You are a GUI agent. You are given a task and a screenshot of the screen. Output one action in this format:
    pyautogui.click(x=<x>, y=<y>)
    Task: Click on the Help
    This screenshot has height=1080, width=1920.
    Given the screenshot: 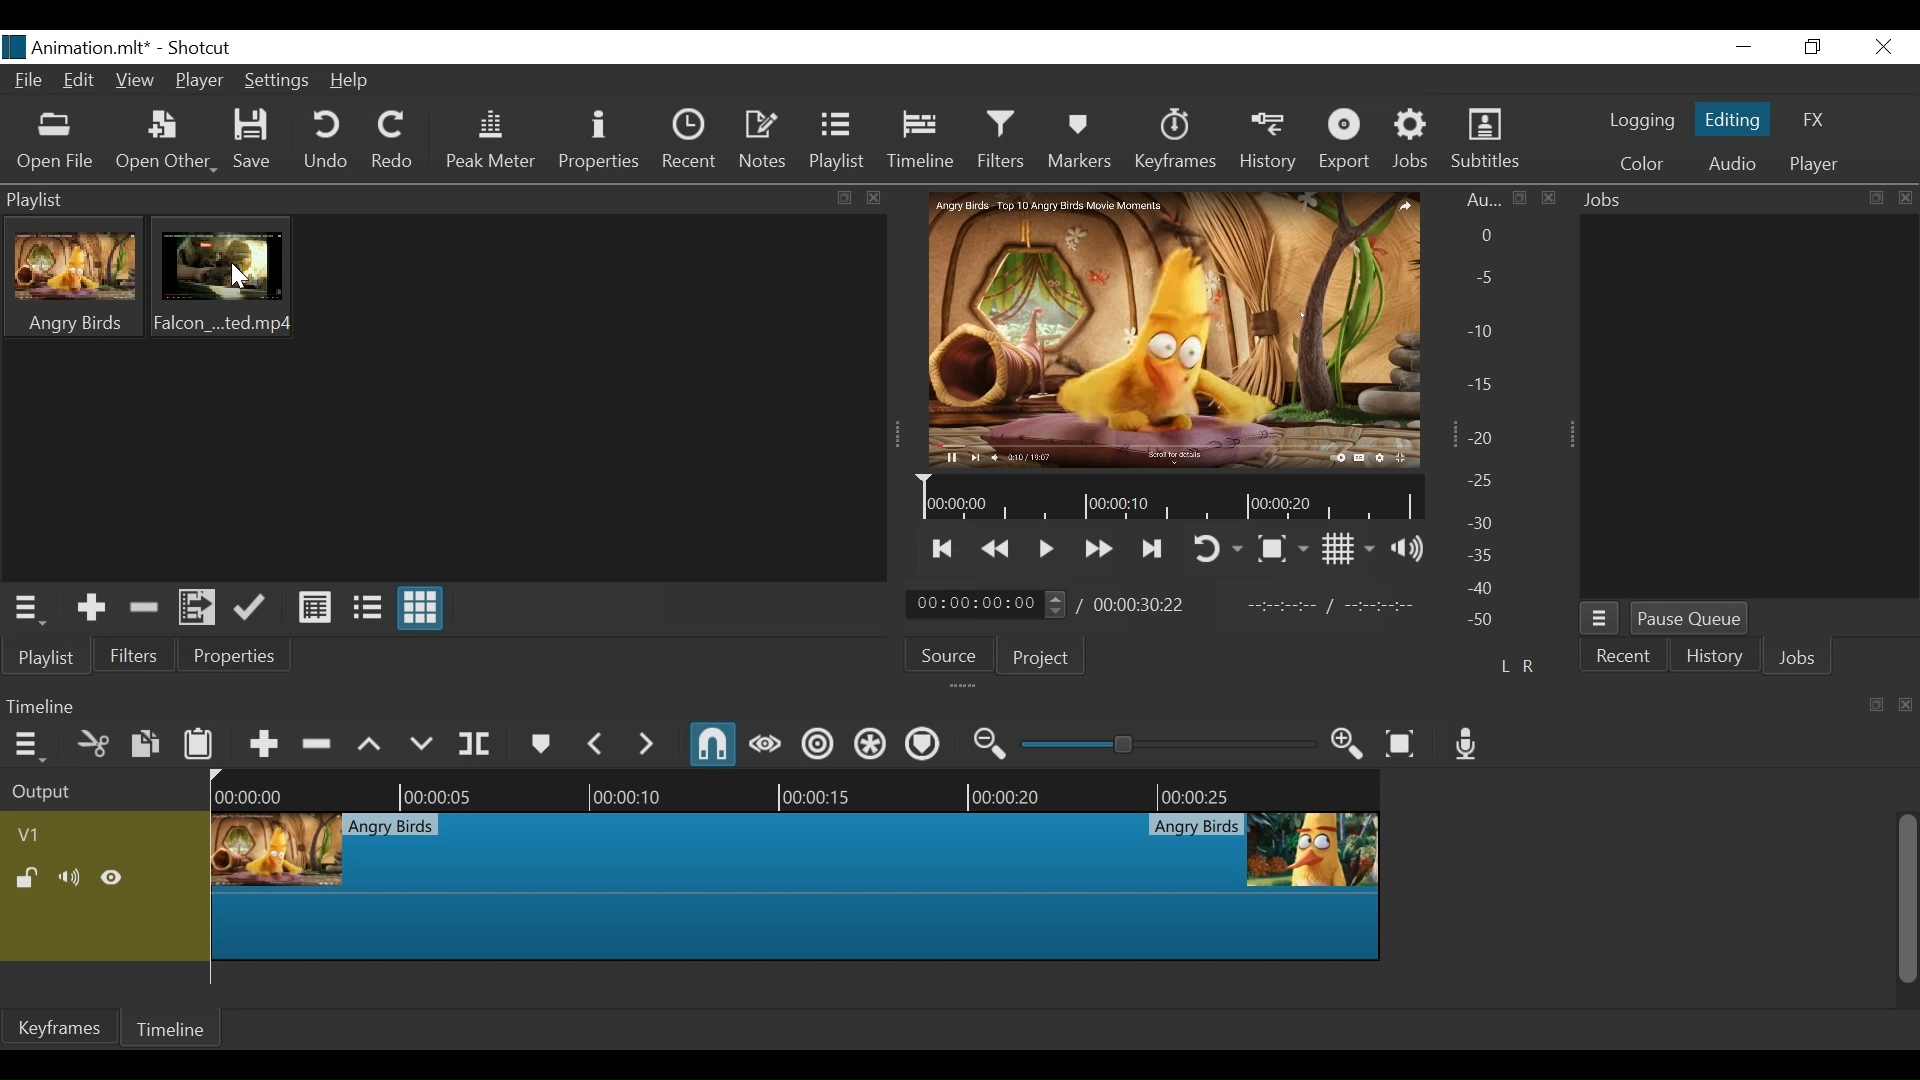 What is the action you would take?
    pyautogui.click(x=350, y=81)
    